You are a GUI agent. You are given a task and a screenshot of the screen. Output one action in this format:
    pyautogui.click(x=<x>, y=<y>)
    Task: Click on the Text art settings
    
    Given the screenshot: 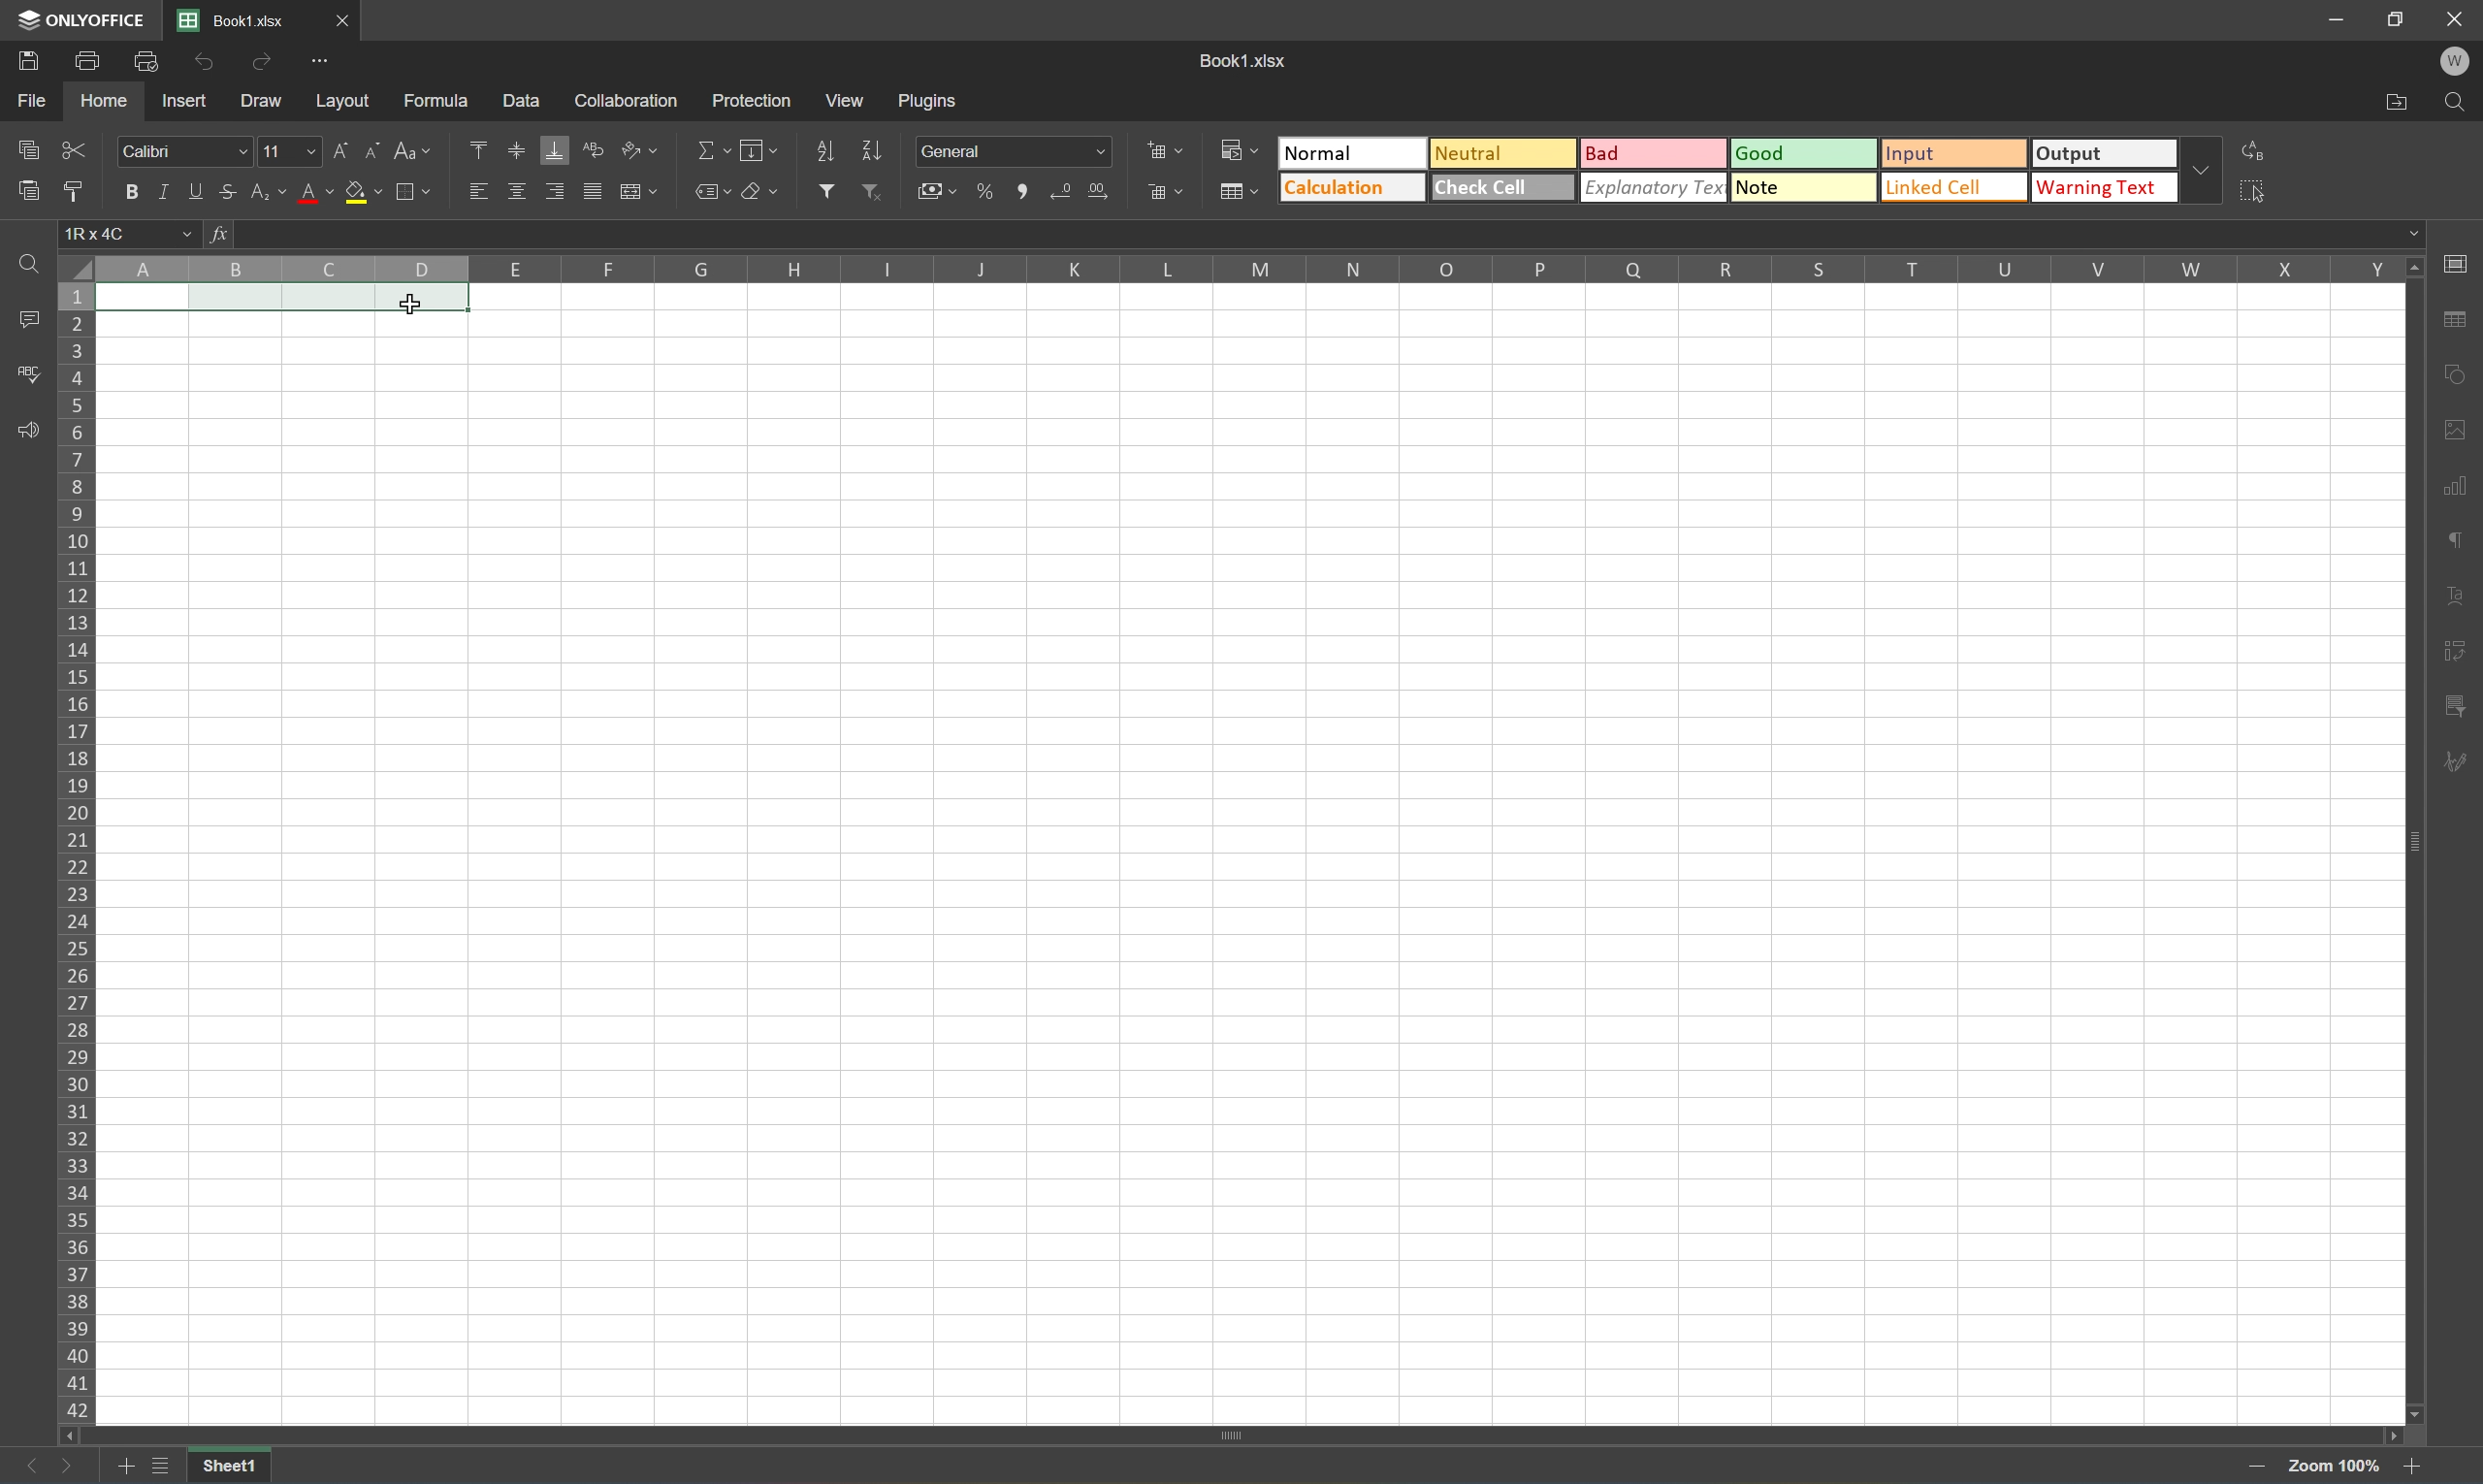 What is the action you would take?
    pyautogui.click(x=2454, y=597)
    